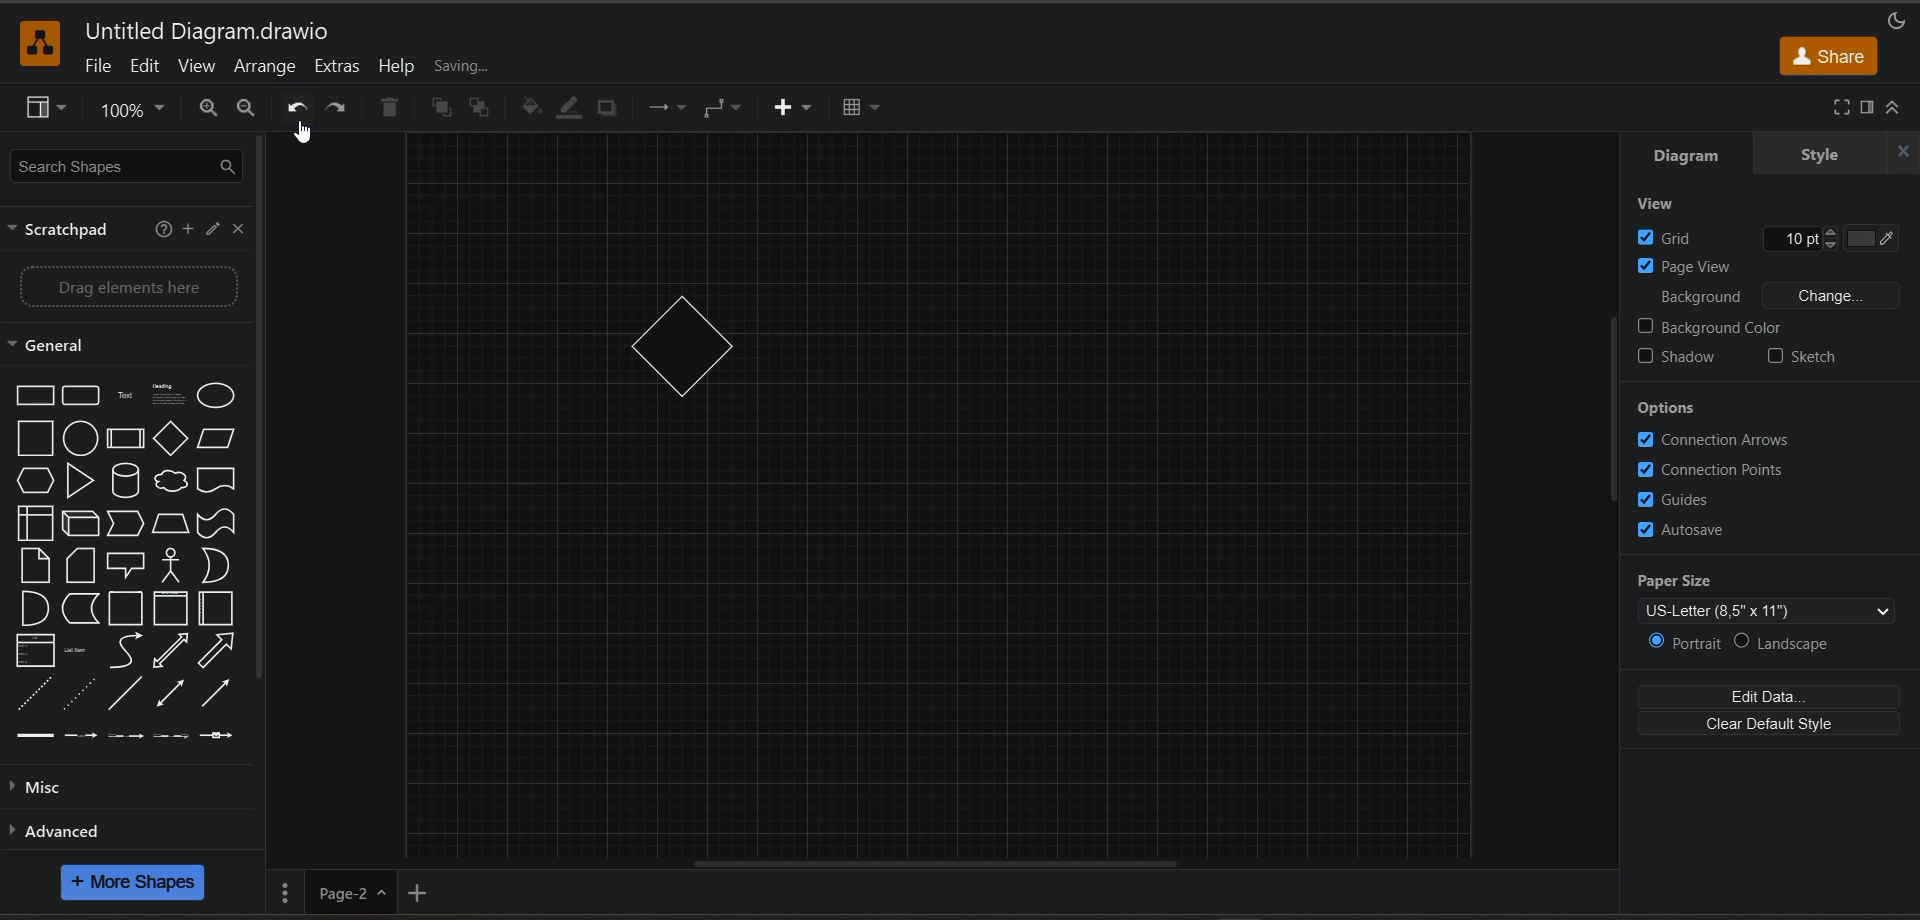 Image resolution: width=1920 pixels, height=920 pixels. What do you see at coordinates (1779, 237) in the screenshot?
I see `grid` at bounding box center [1779, 237].